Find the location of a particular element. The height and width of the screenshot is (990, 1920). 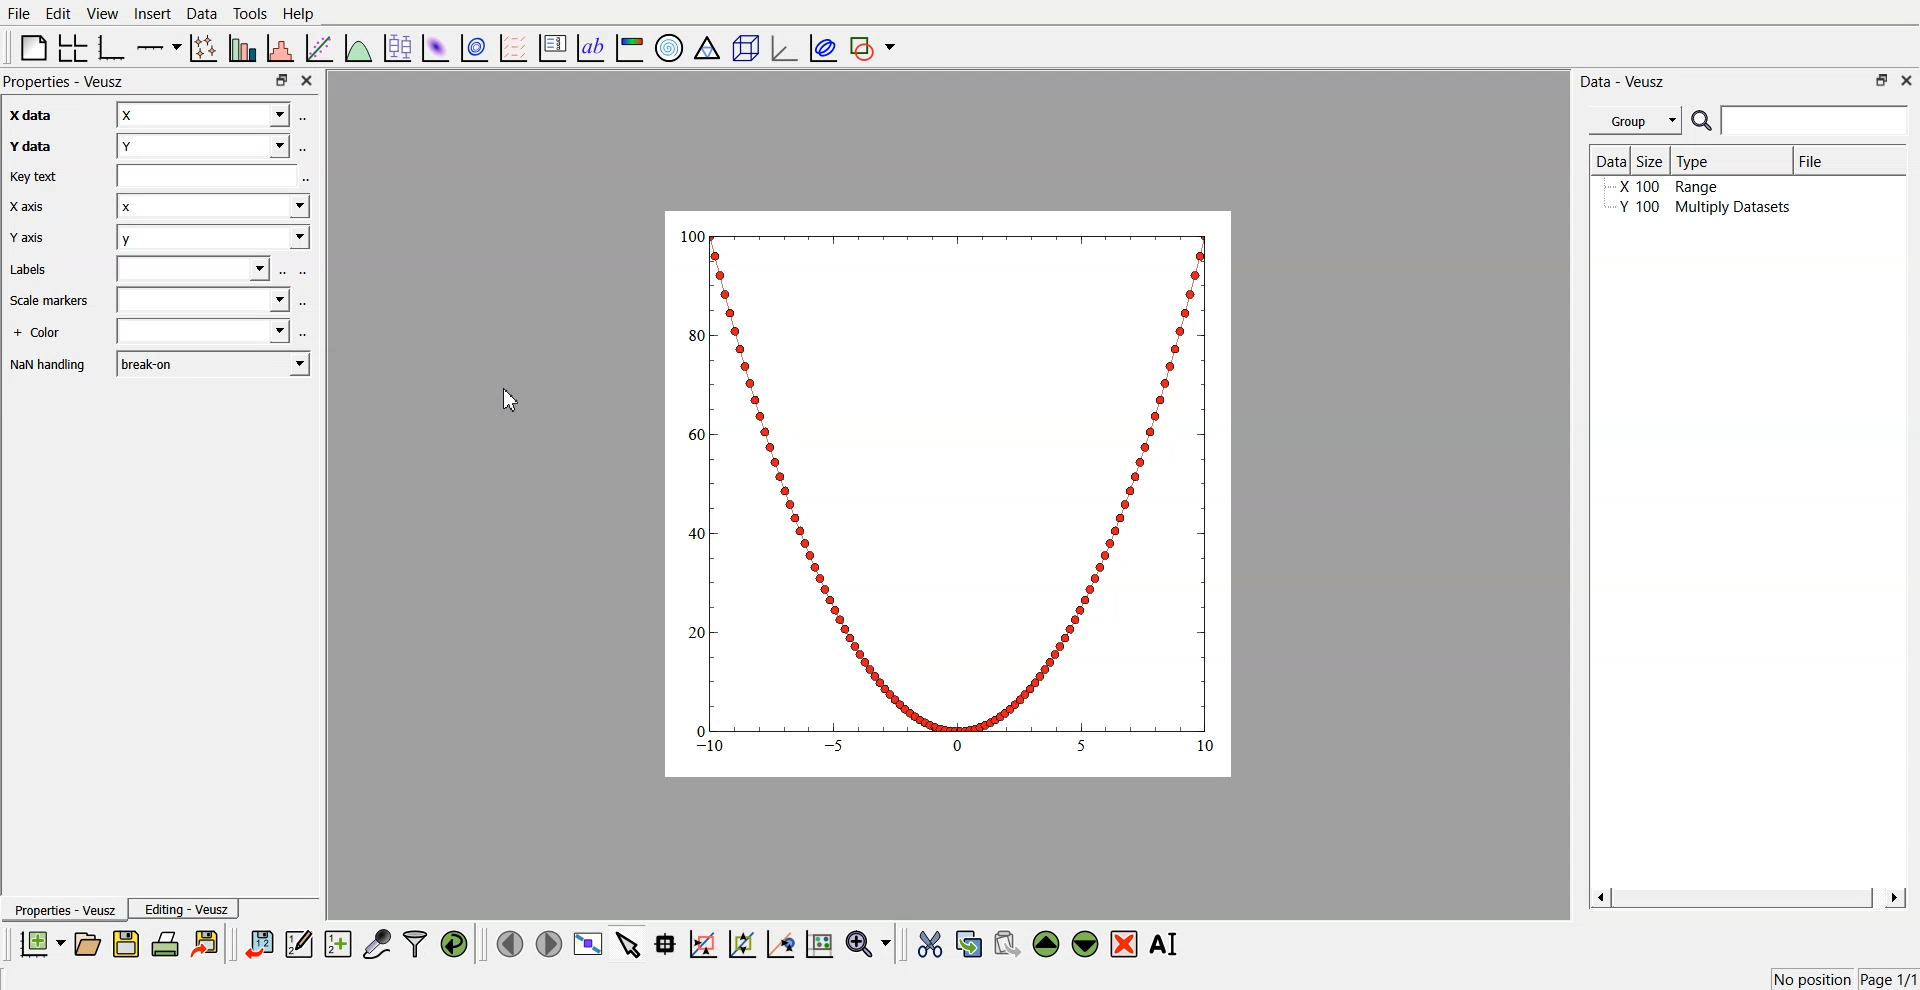

graphs charts is located at coordinates (949, 492).